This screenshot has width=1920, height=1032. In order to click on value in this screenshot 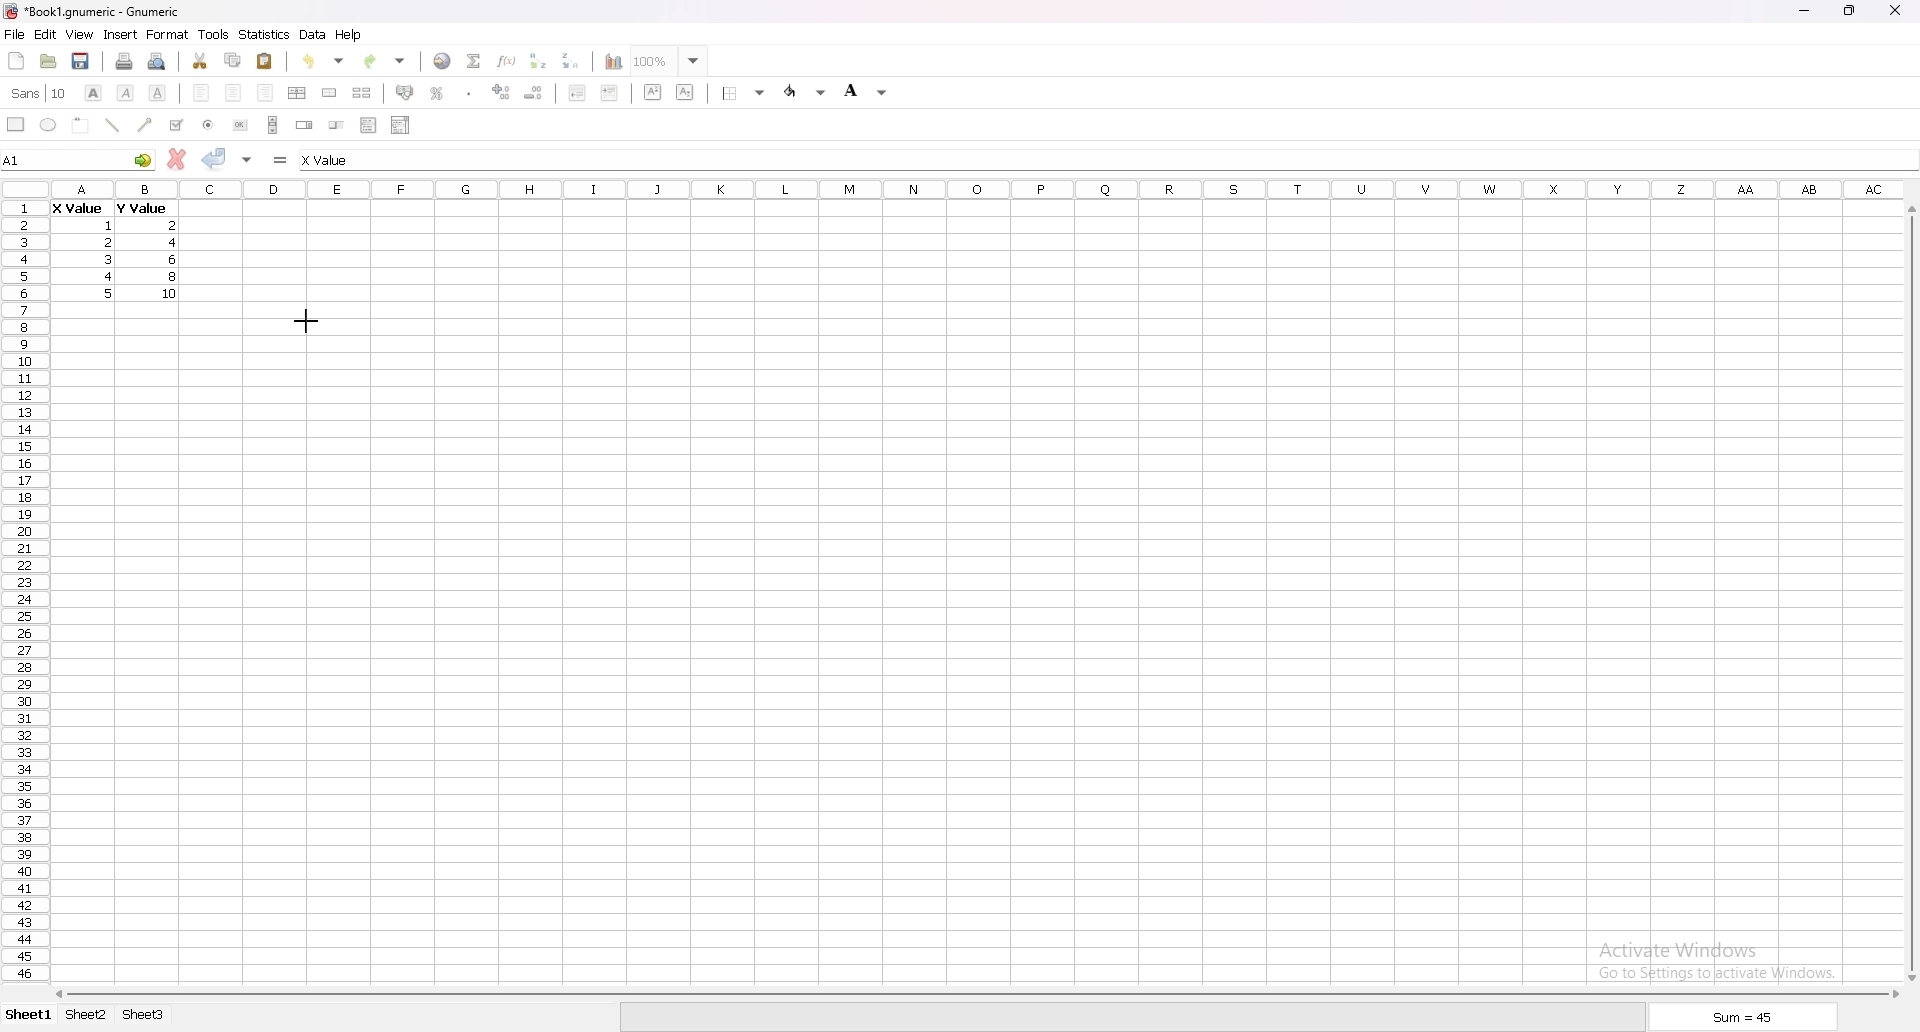, I will do `click(171, 293)`.